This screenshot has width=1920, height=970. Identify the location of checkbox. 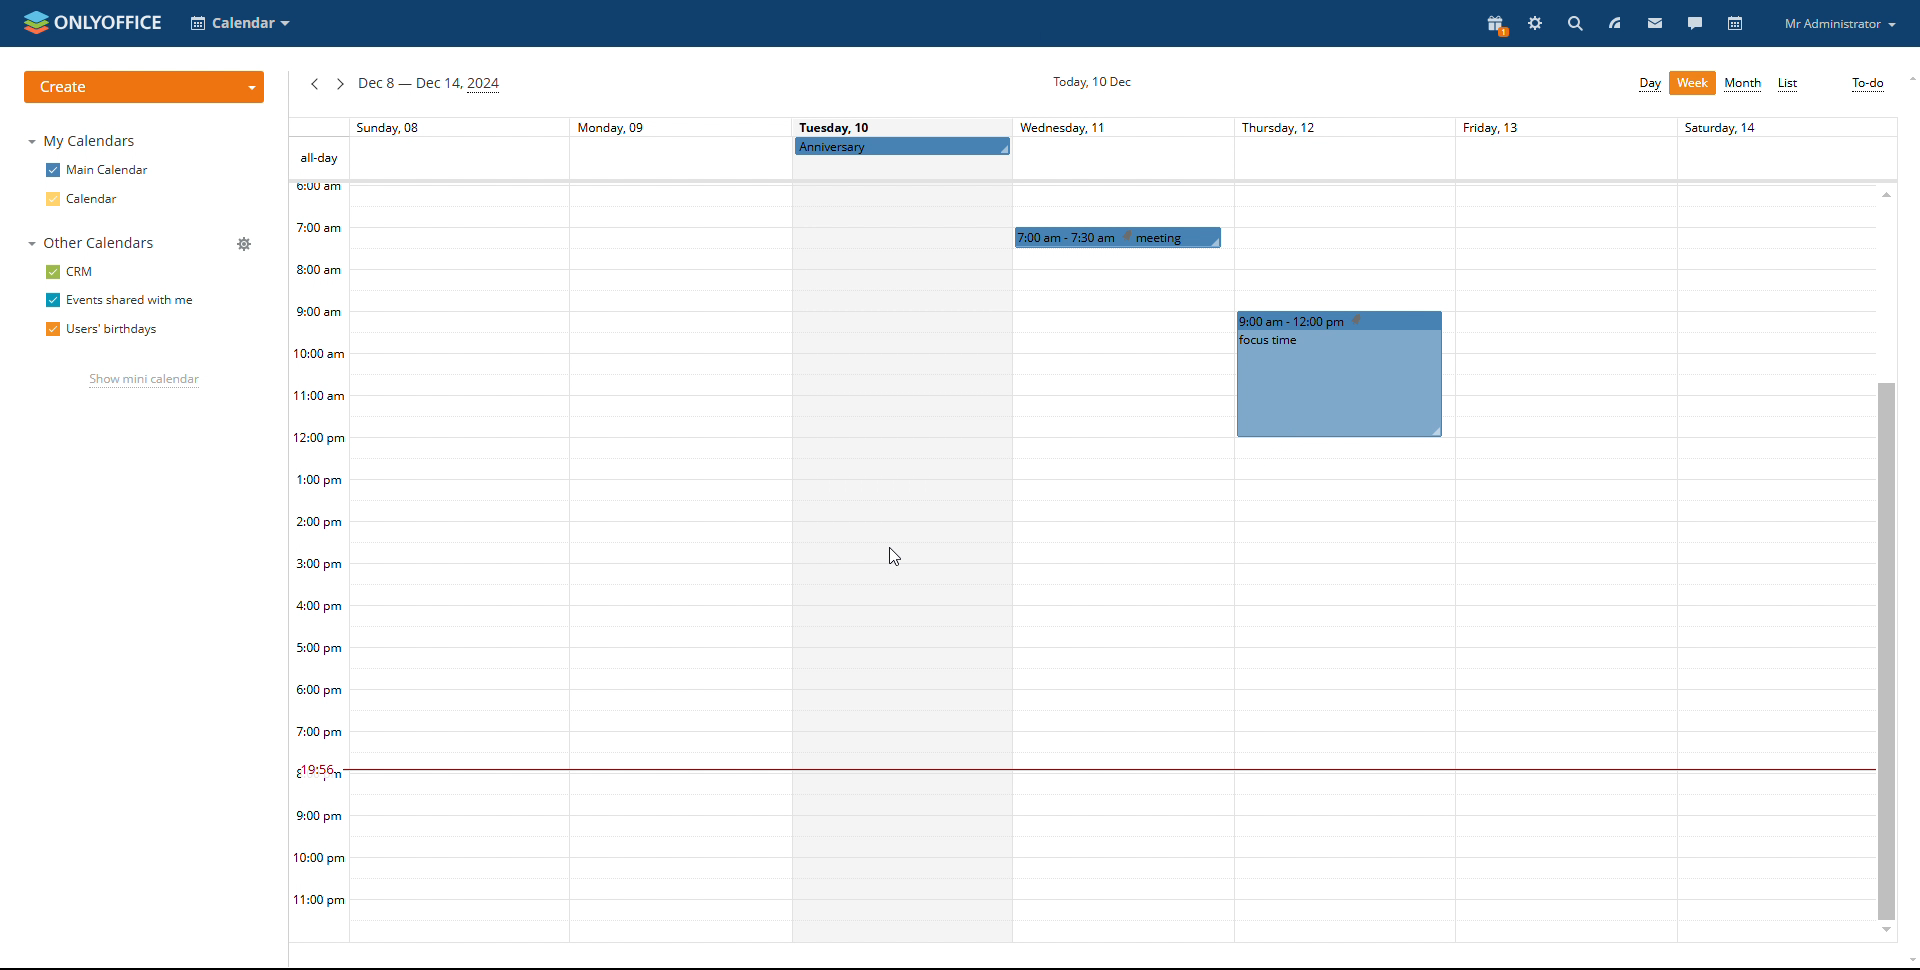
(51, 300).